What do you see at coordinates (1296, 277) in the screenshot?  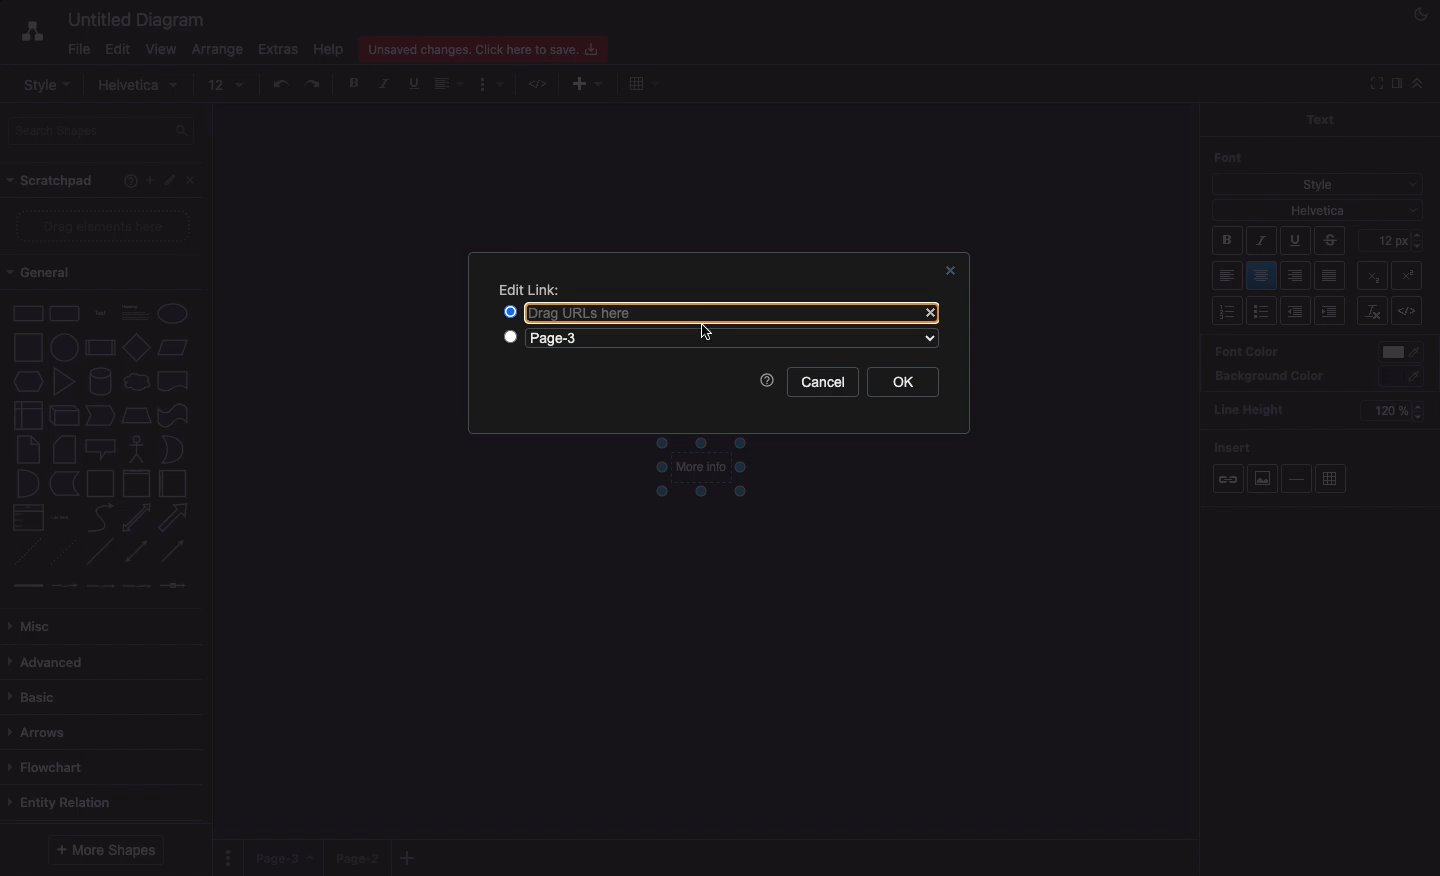 I see `Right aligned` at bounding box center [1296, 277].